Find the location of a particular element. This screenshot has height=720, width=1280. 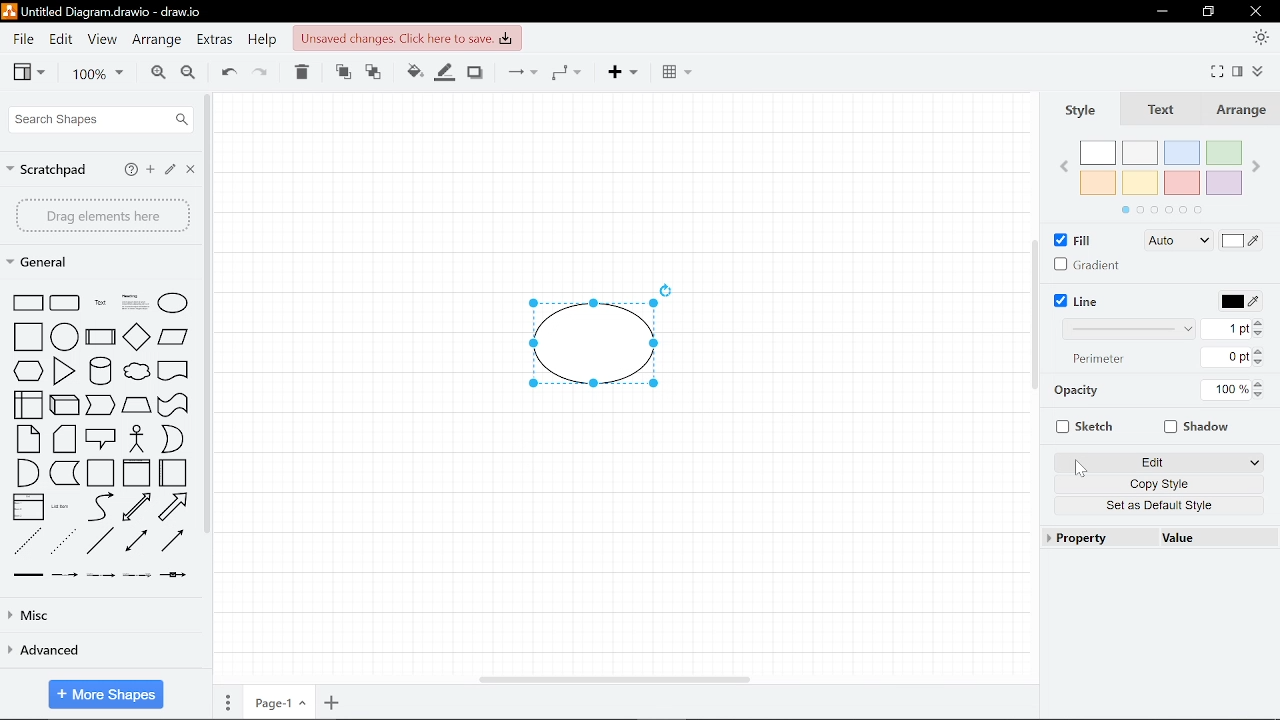

Edit is located at coordinates (1155, 462).